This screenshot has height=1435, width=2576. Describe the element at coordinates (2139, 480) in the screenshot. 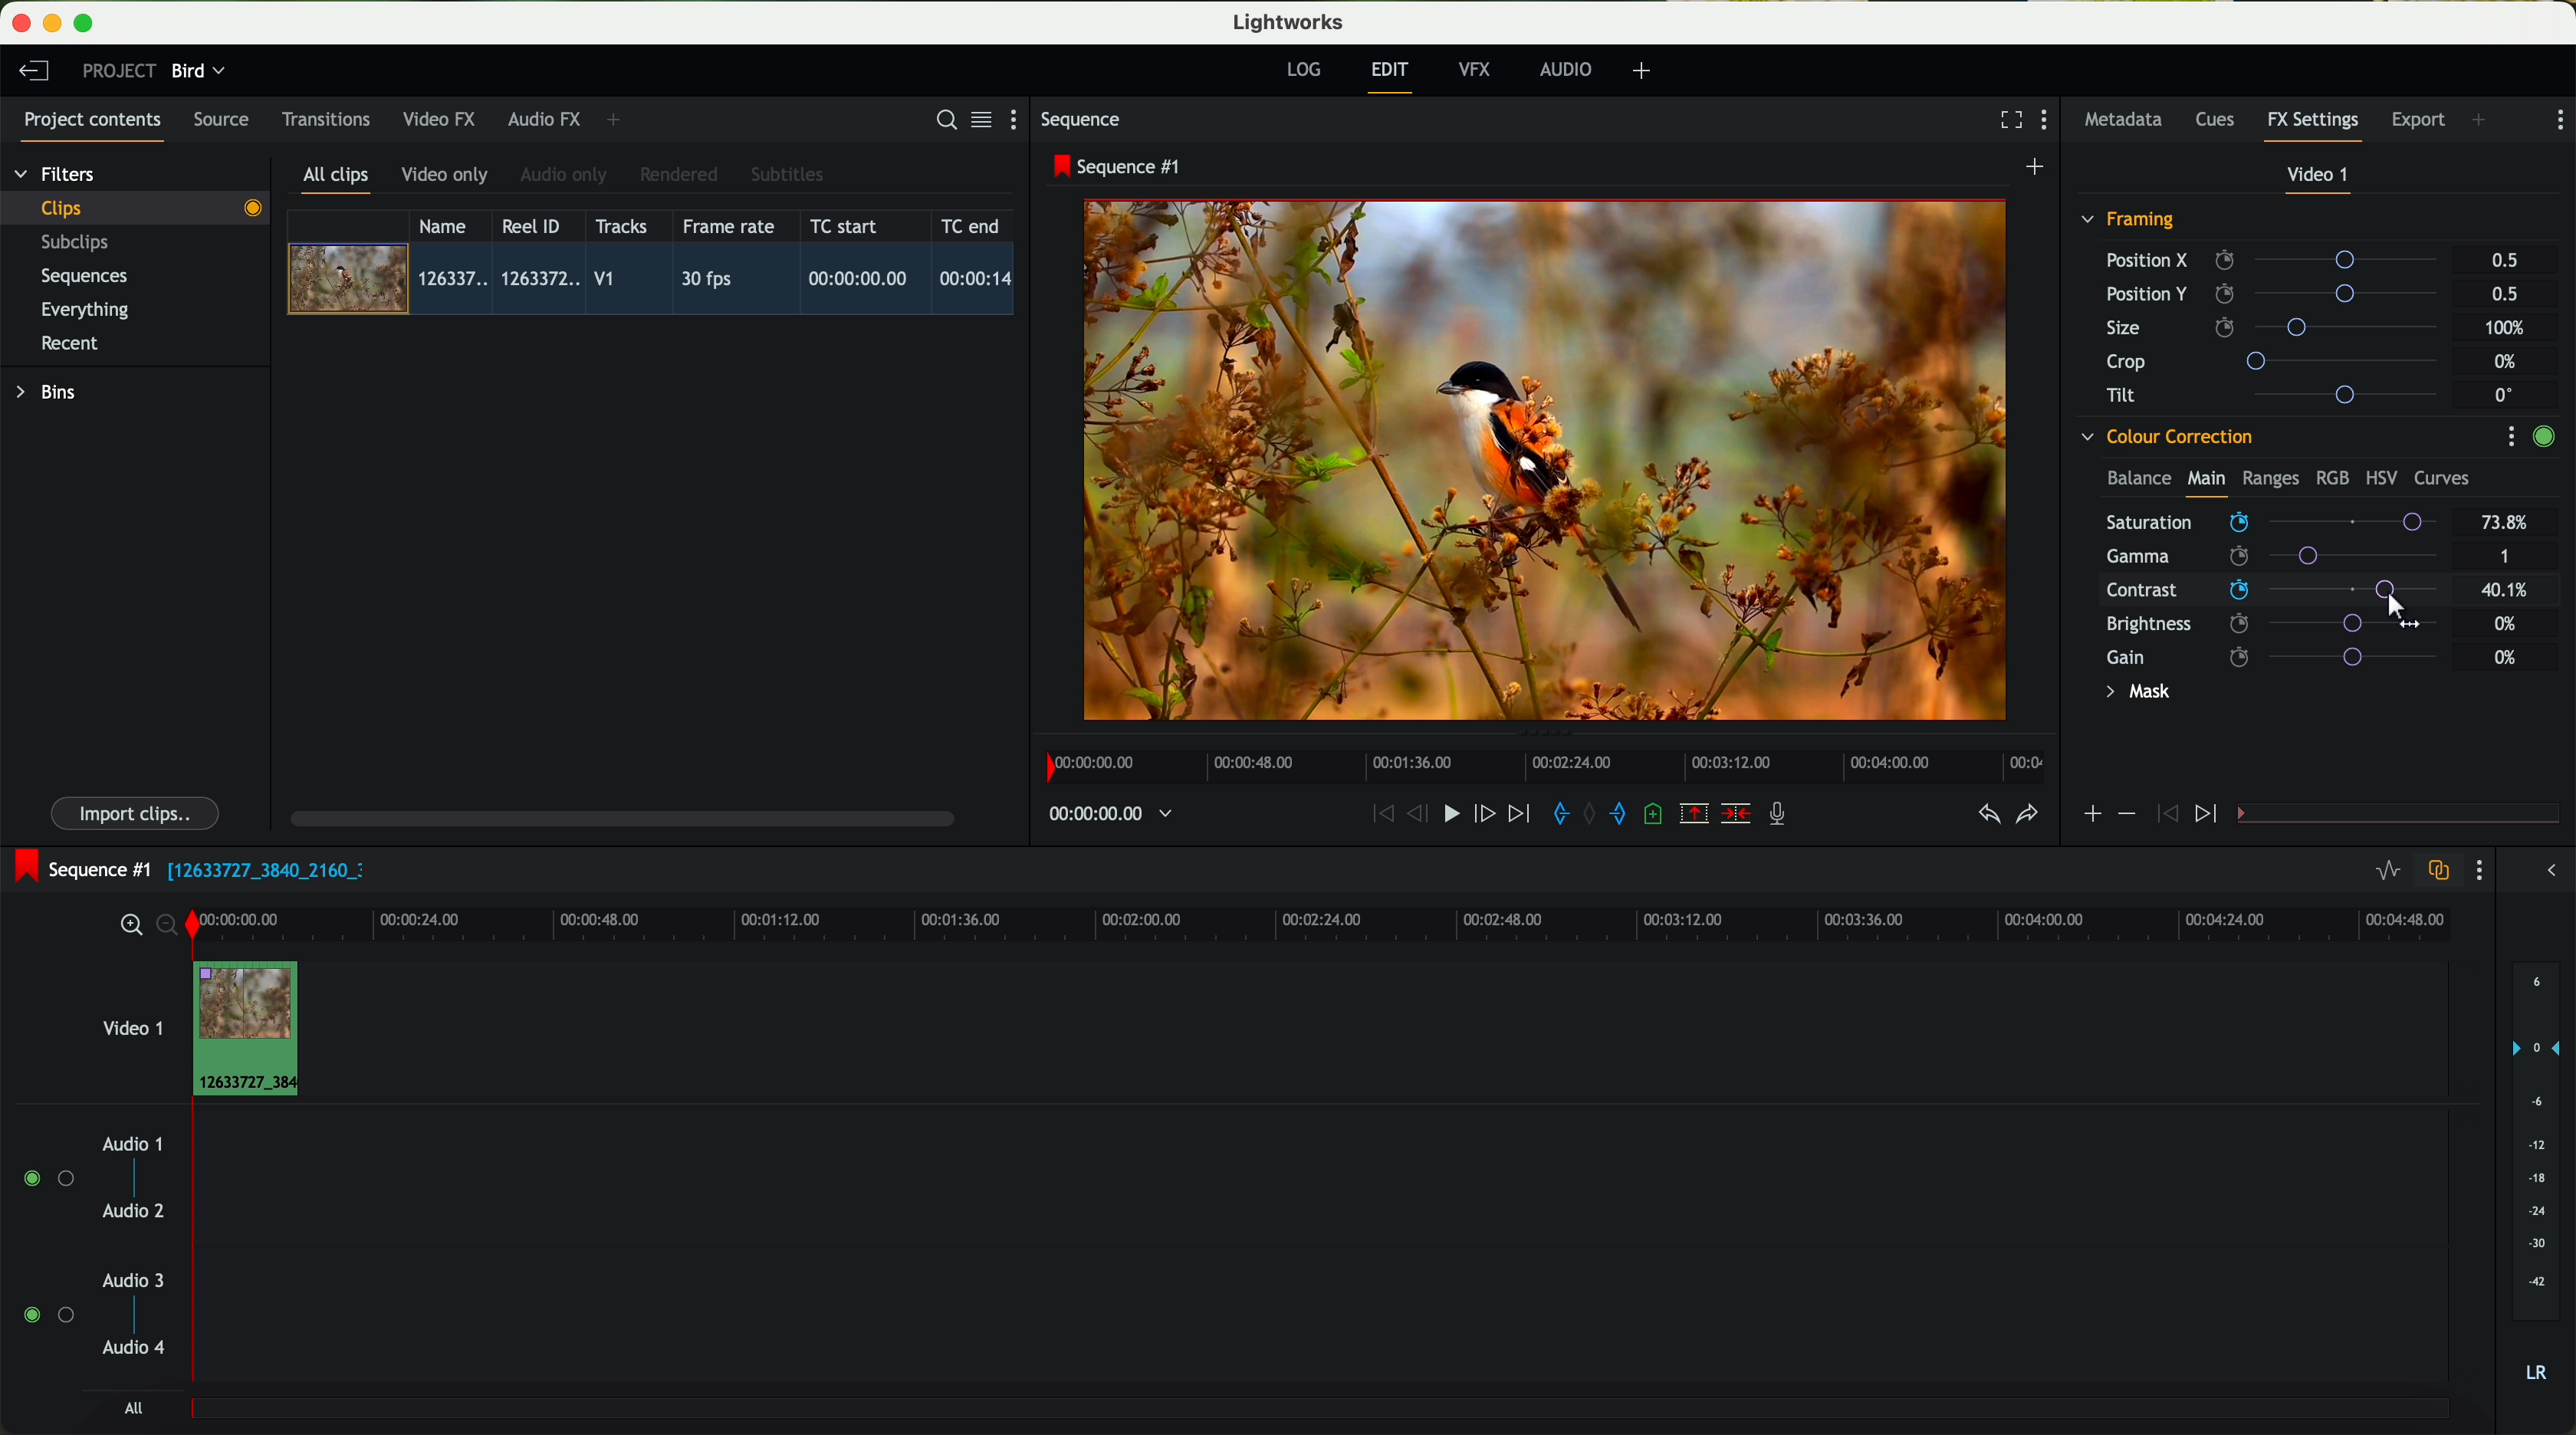

I see `balance` at that location.